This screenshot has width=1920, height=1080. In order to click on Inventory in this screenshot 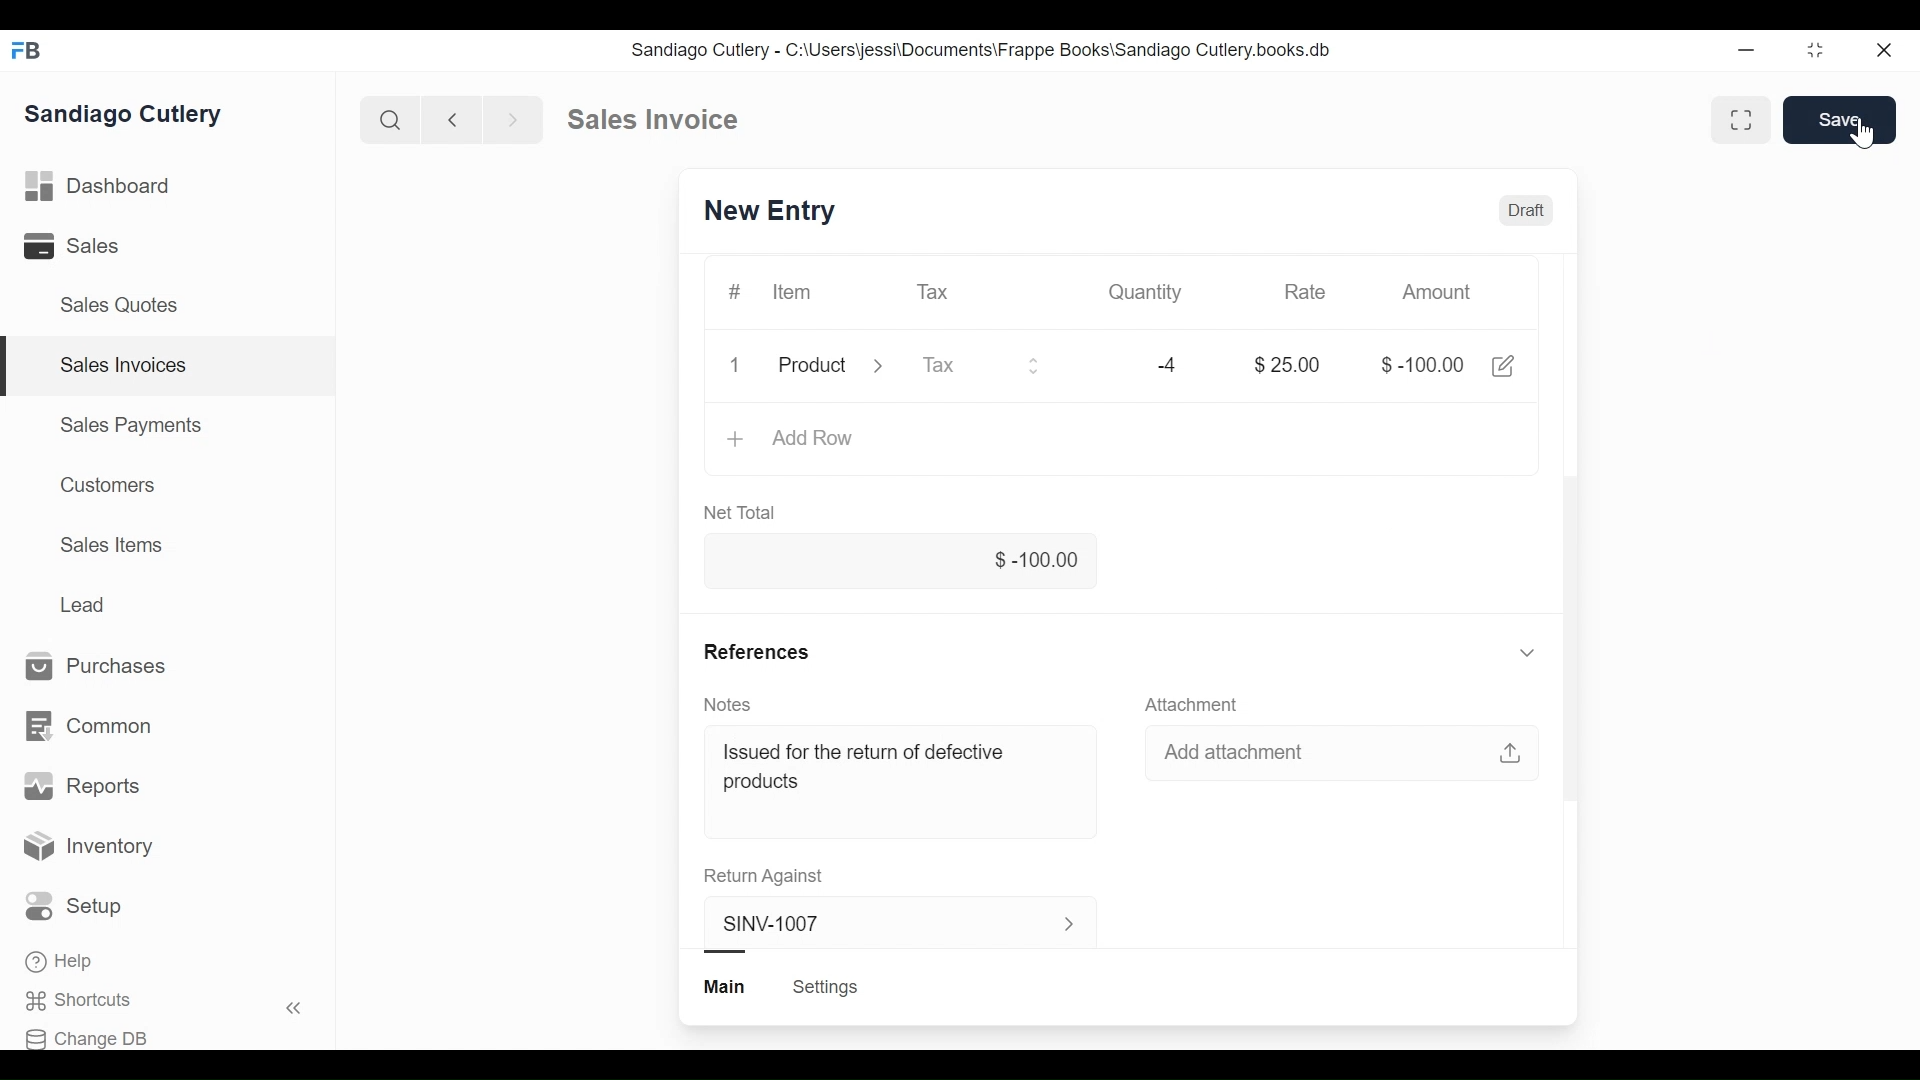, I will do `click(86, 843)`.